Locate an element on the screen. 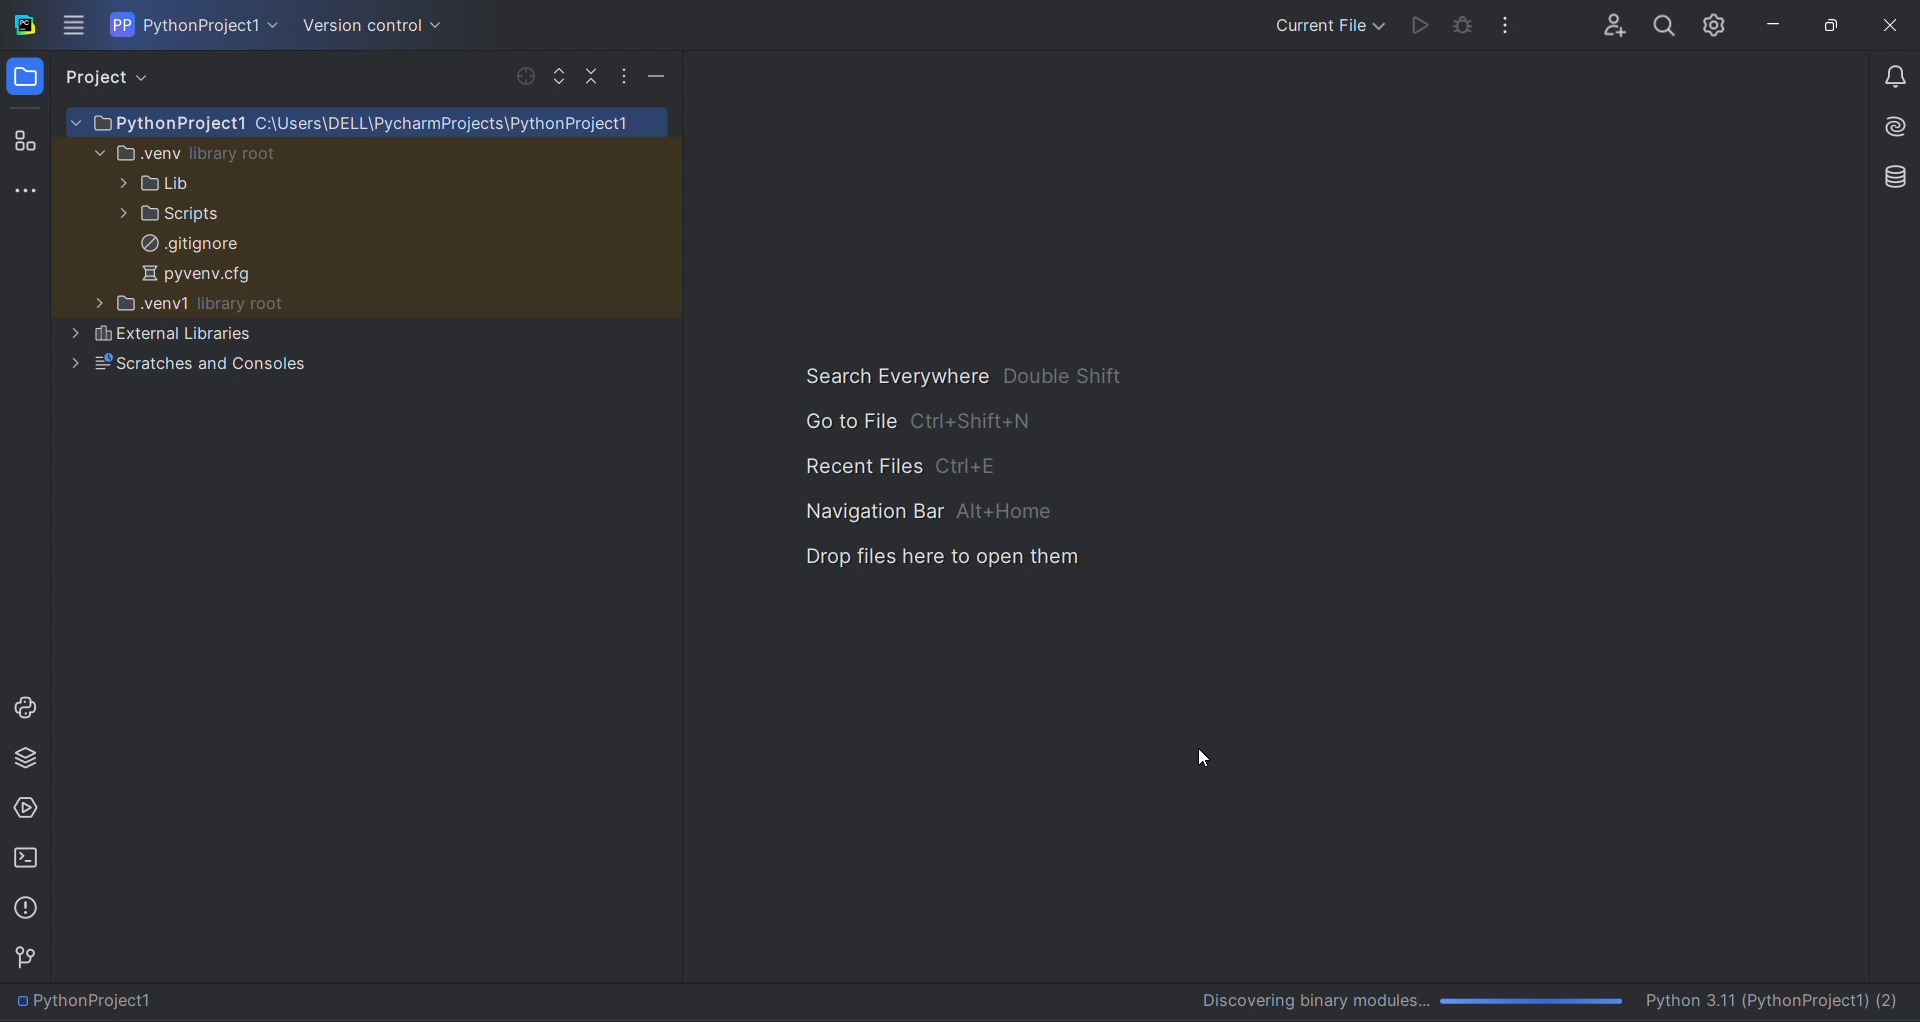  run is located at coordinates (1416, 25).